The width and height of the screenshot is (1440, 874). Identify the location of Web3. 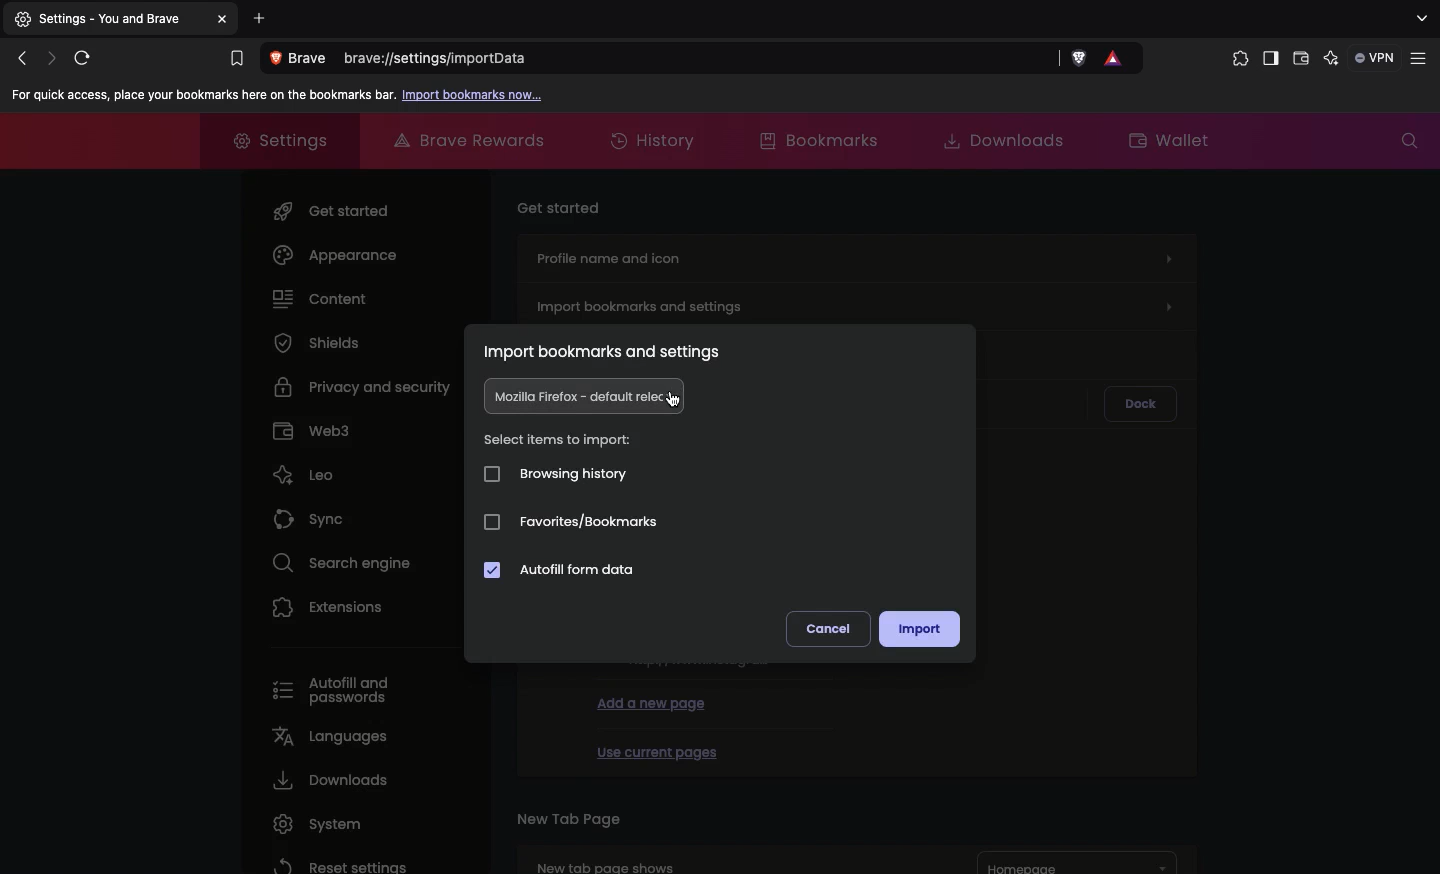
(312, 428).